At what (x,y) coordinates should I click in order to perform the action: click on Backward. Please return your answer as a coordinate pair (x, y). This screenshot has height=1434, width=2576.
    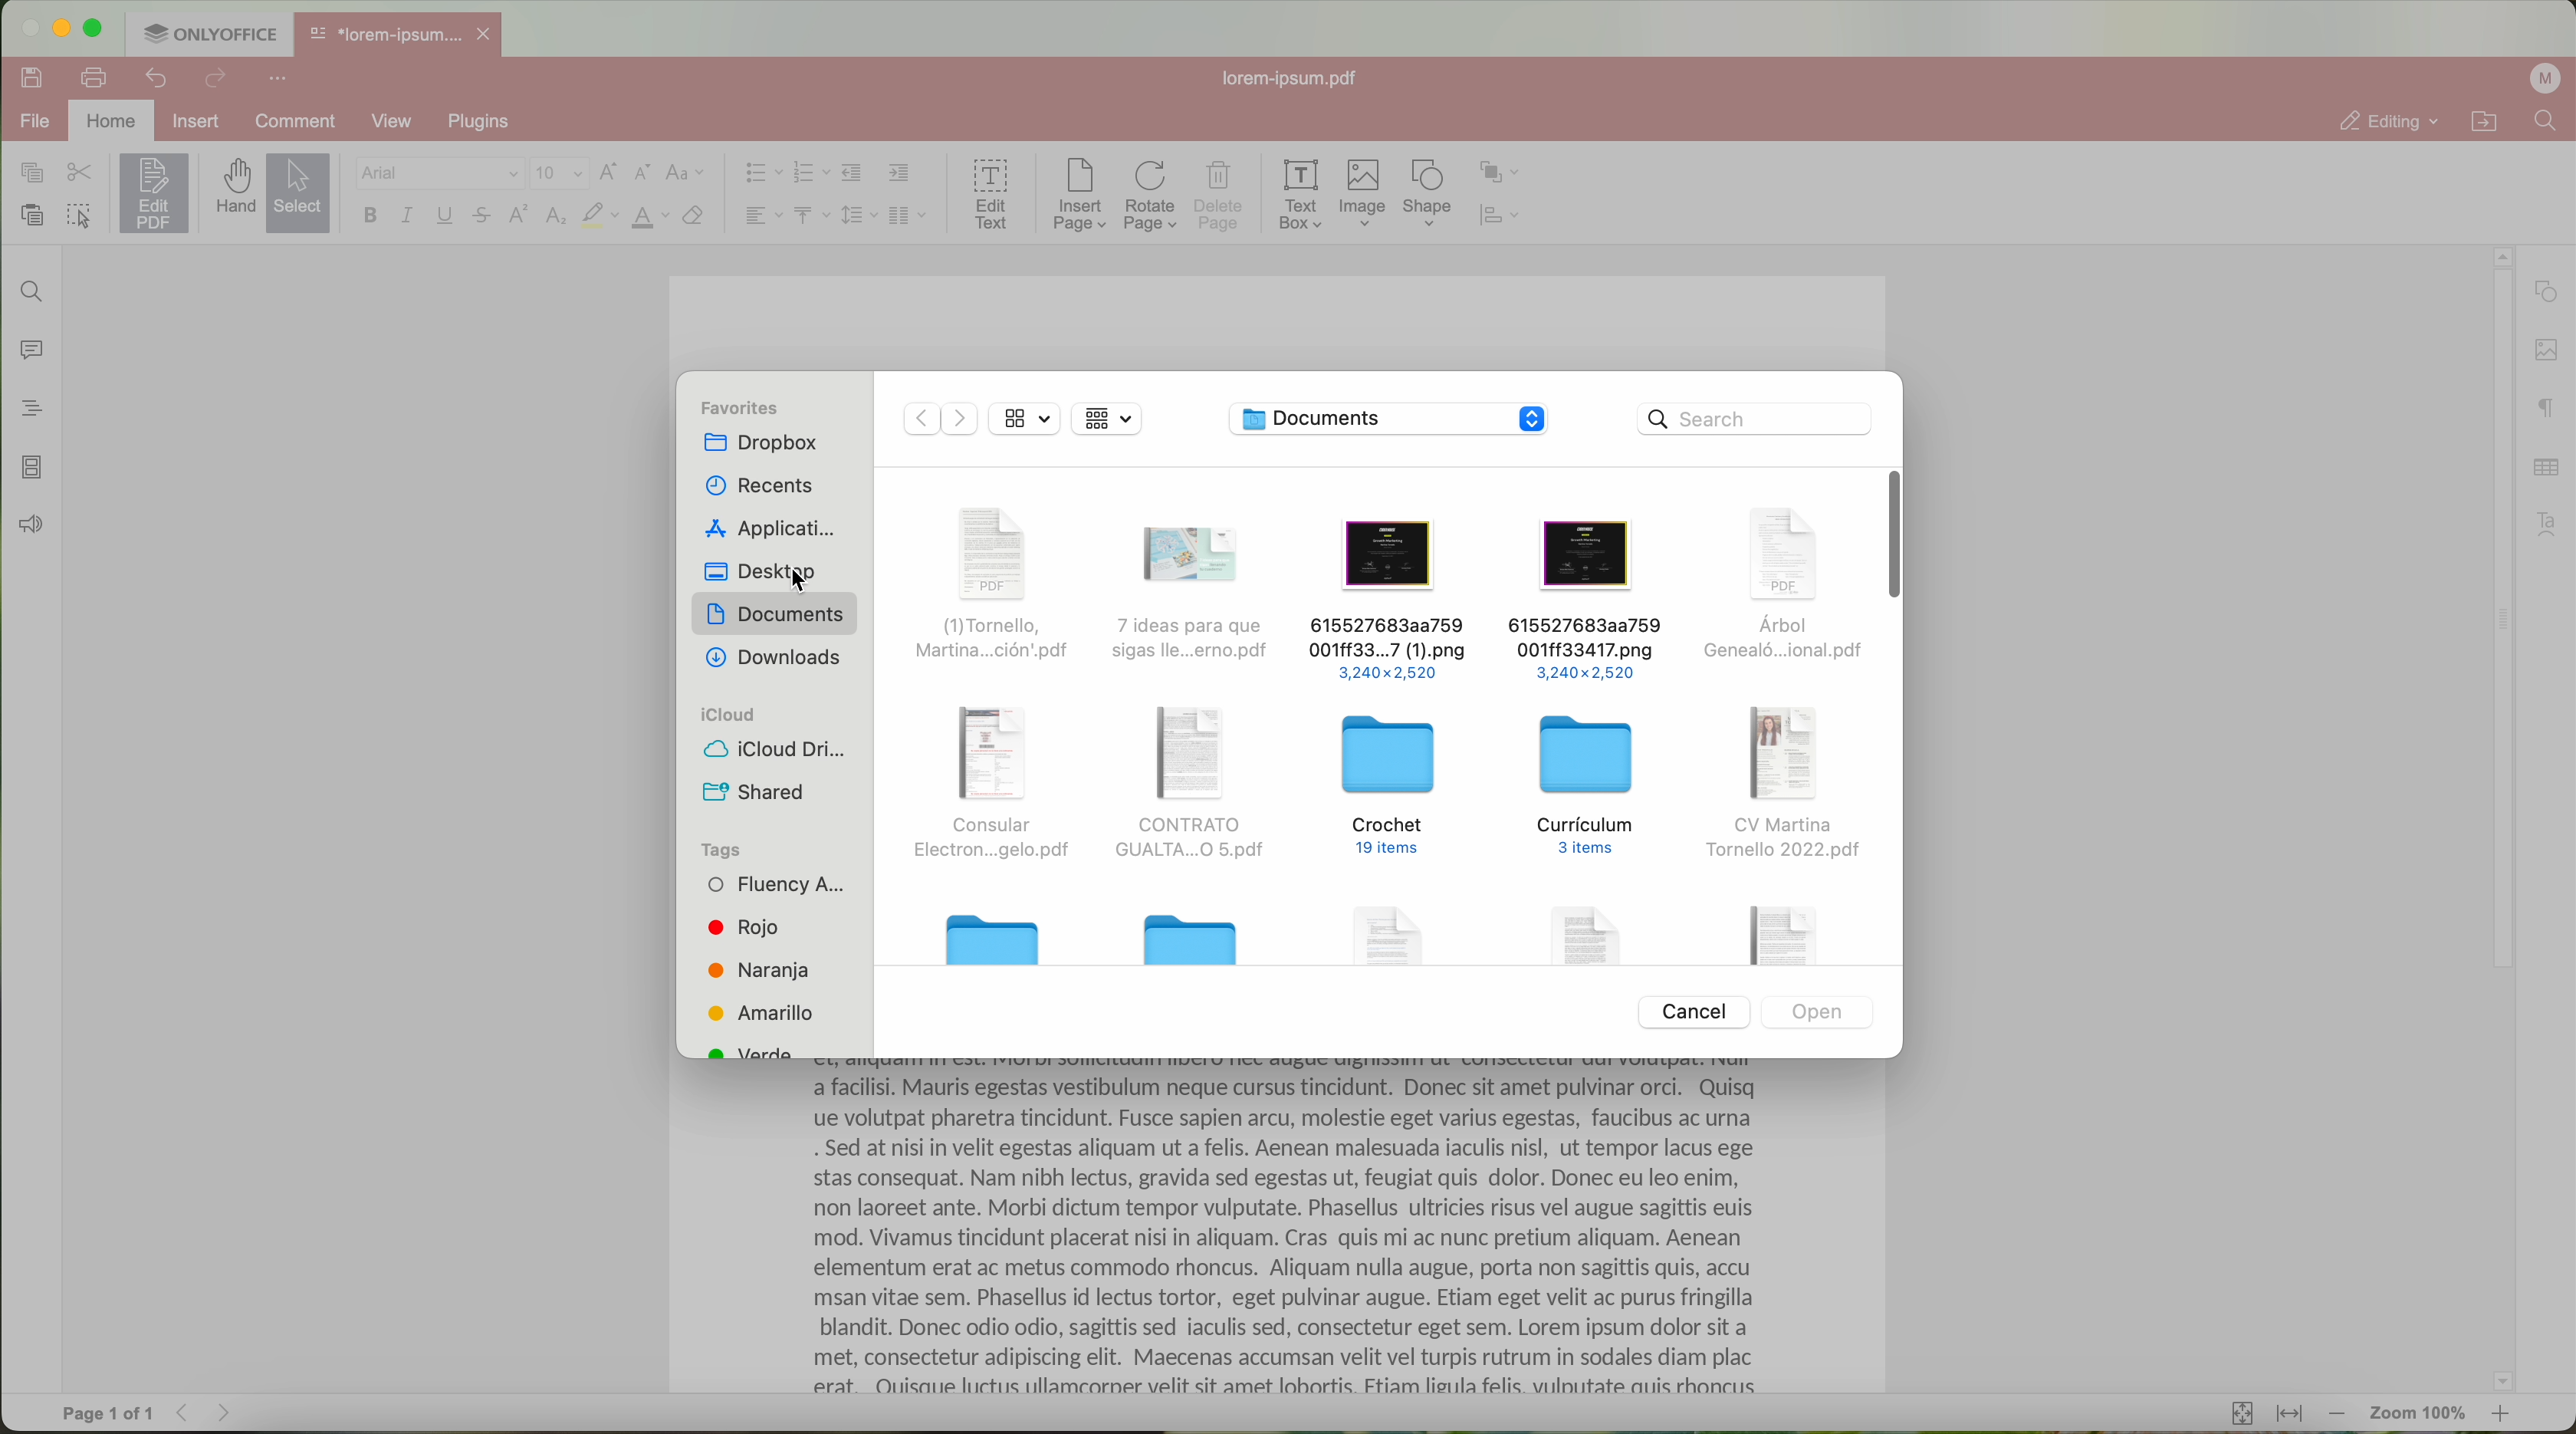
    Looking at the image, I should click on (189, 1412).